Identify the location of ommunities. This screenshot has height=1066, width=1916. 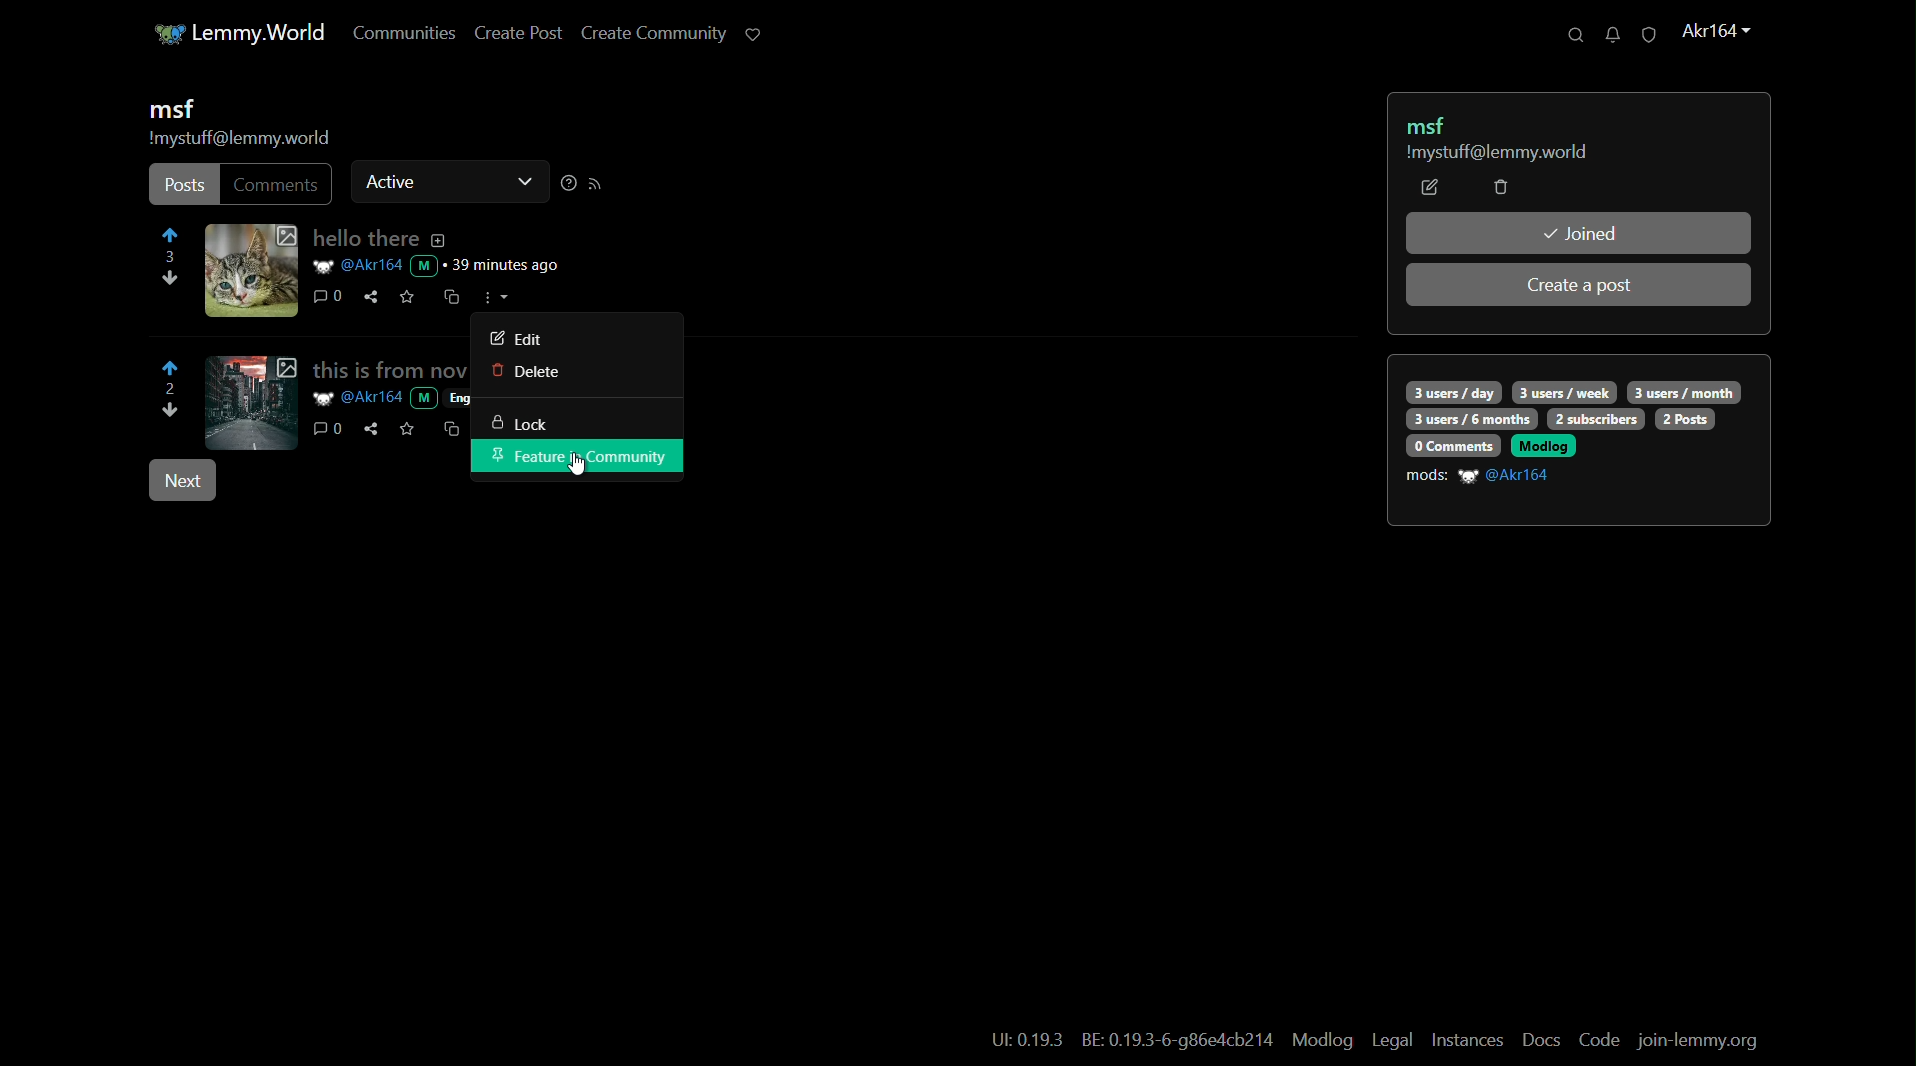
(395, 34).